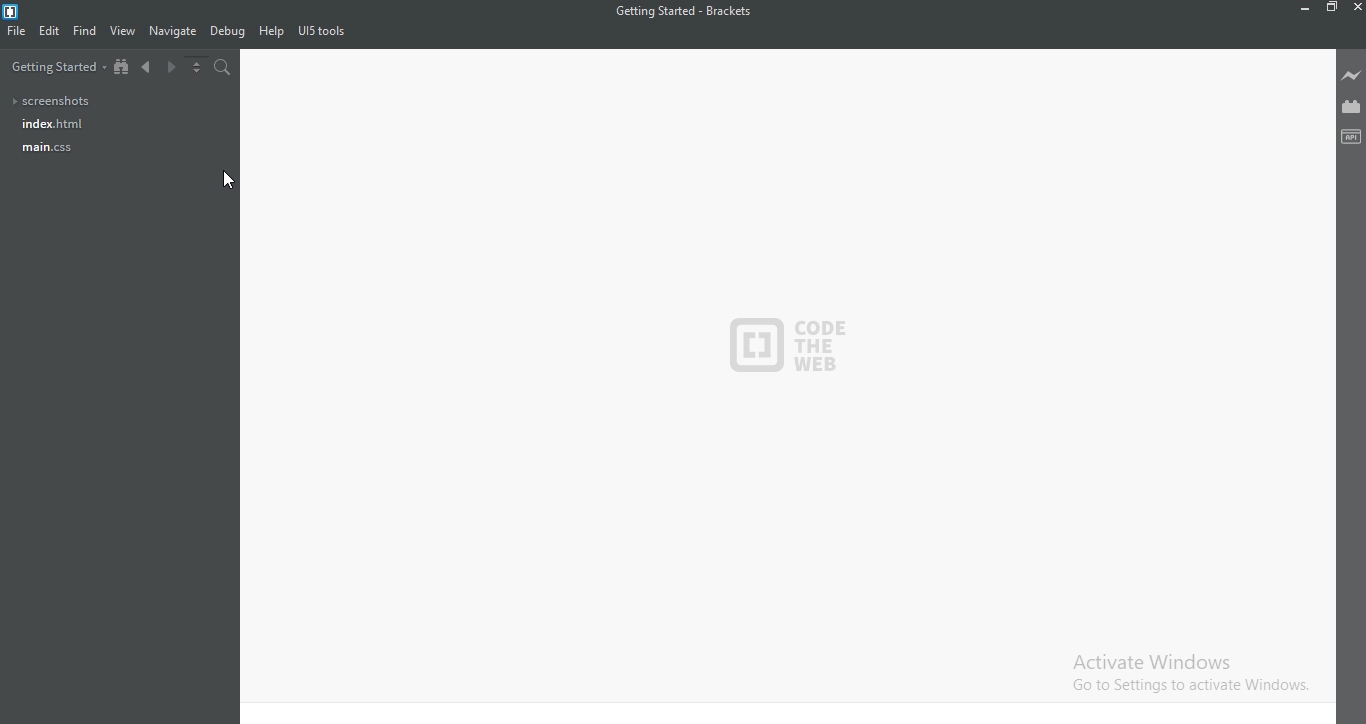 Image resolution: width=1366 pixels, height=724 pixels. I want to click on Find in files, so click(224, 69).